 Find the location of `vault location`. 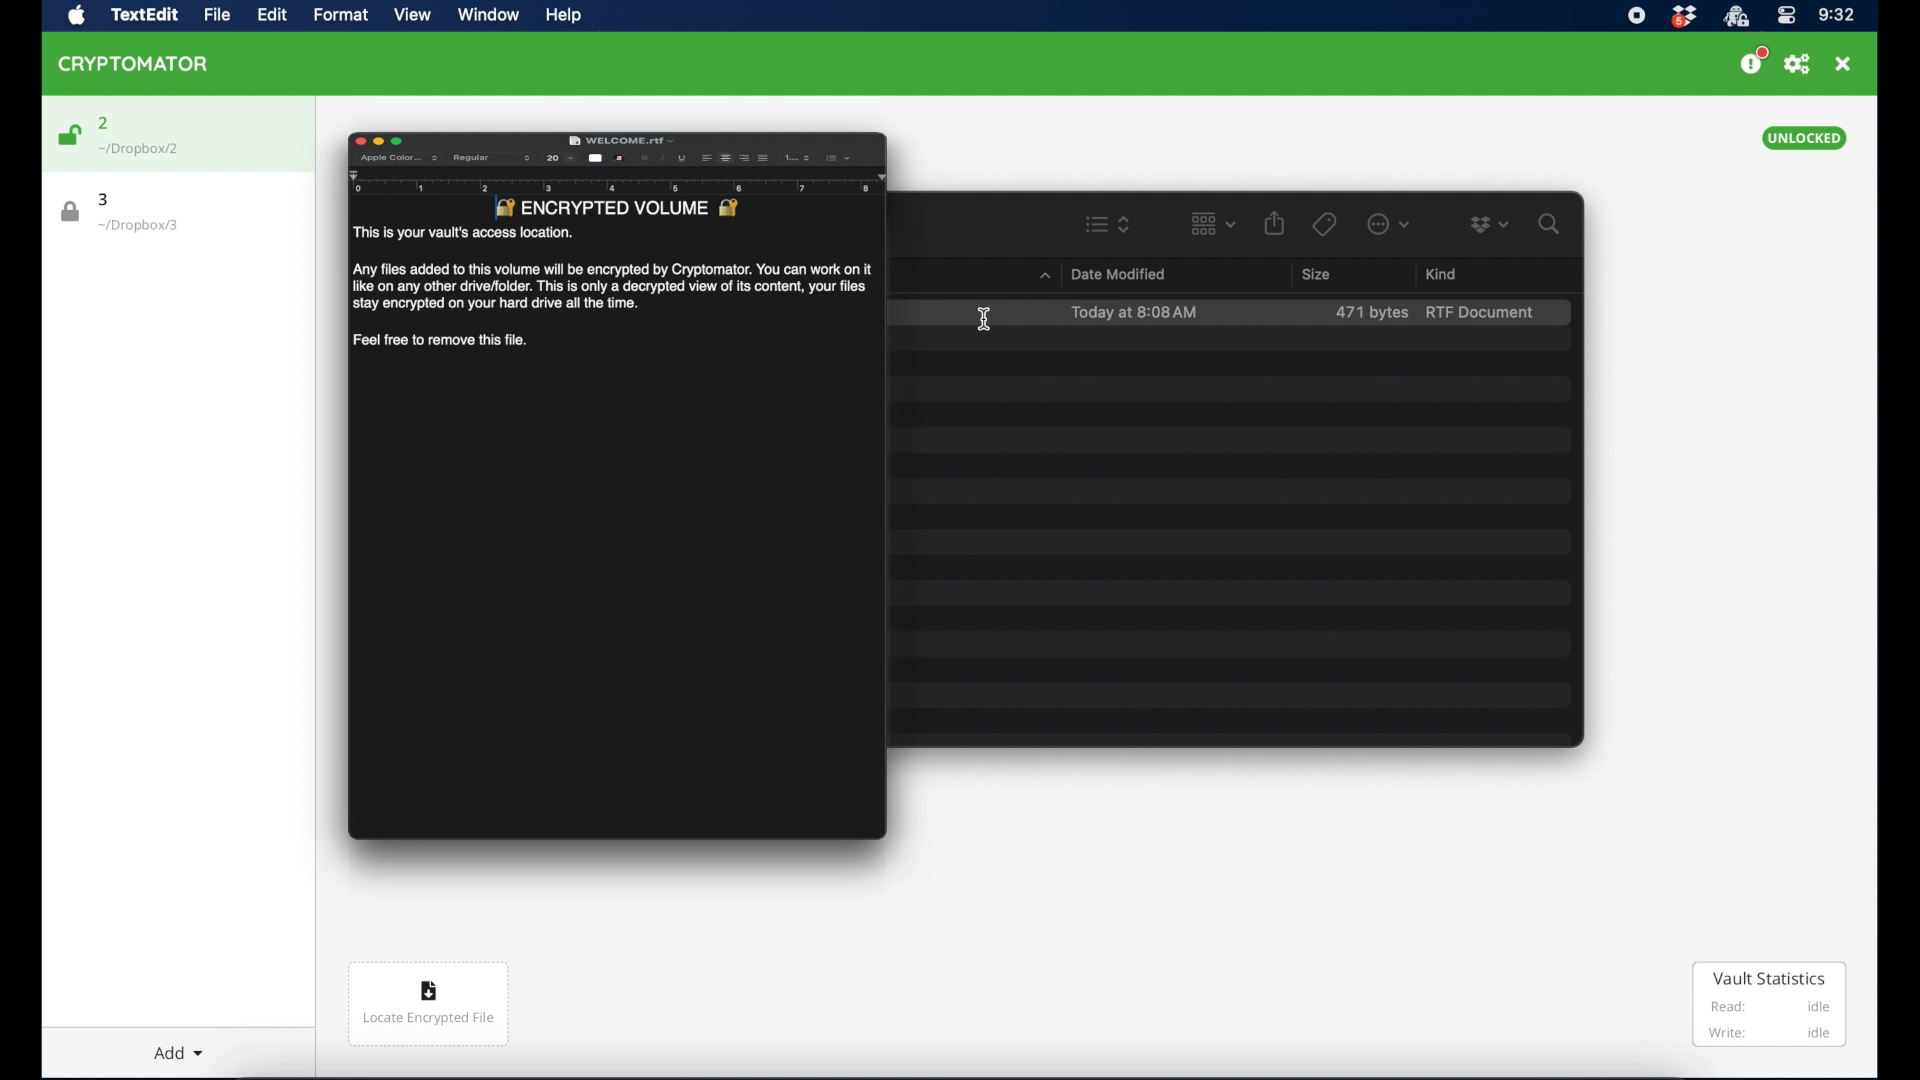

vault location is located at coordinates (147, 150).